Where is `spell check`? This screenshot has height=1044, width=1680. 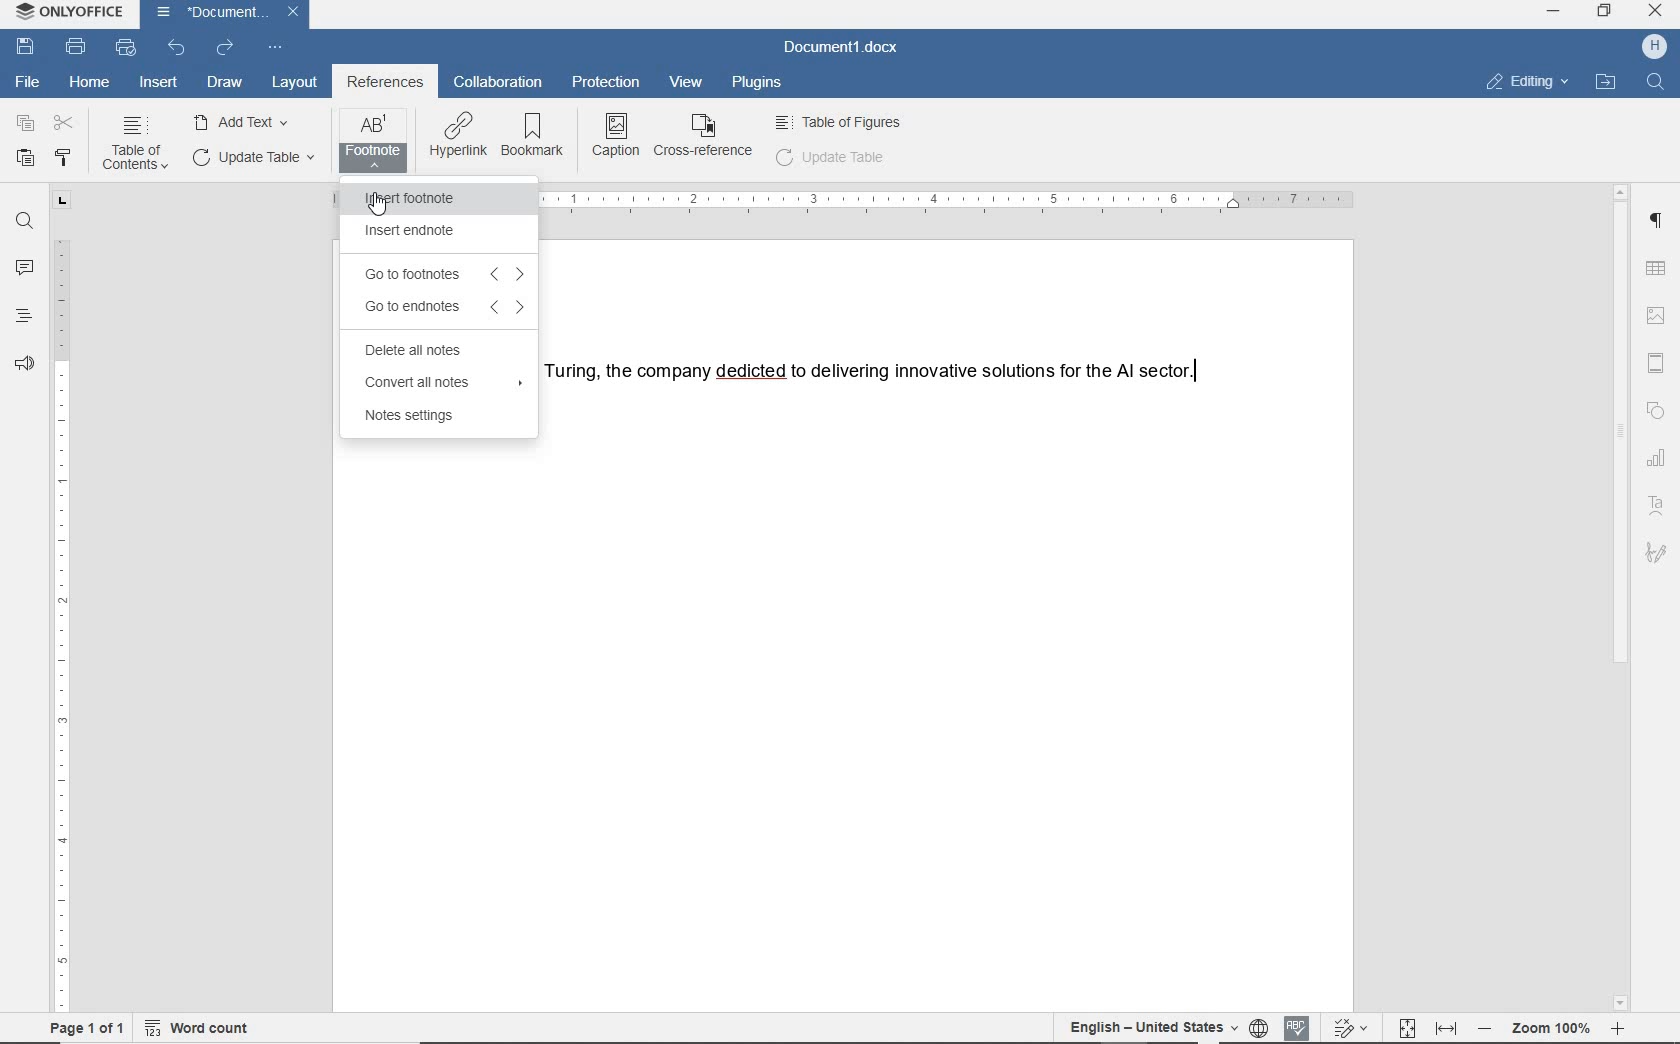
spell check is located at coordinates (1300, 1028).